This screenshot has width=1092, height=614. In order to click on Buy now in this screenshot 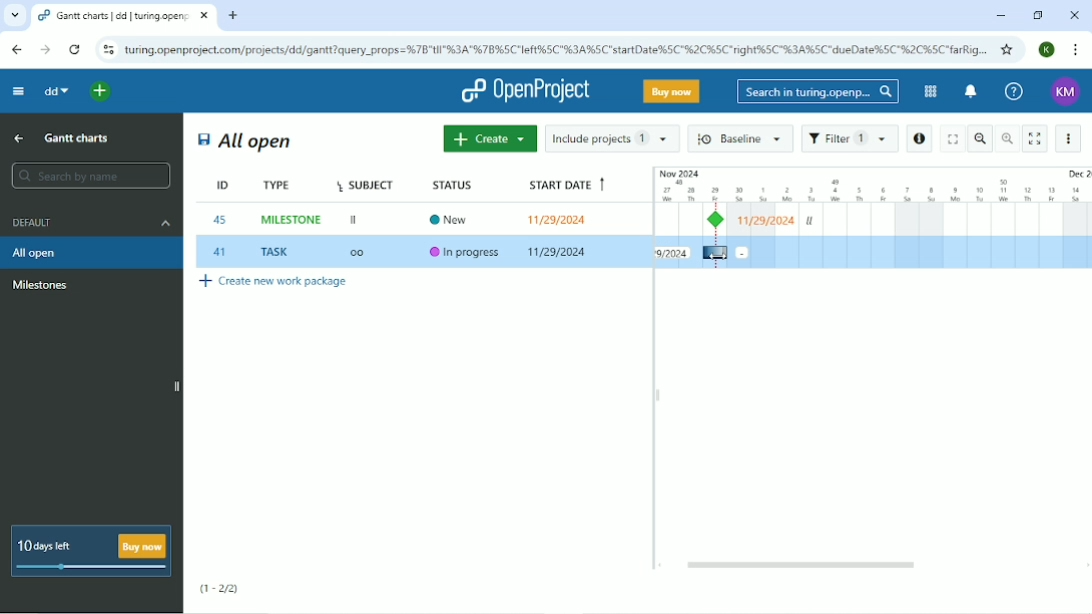, I will do `click(672, 91)`.